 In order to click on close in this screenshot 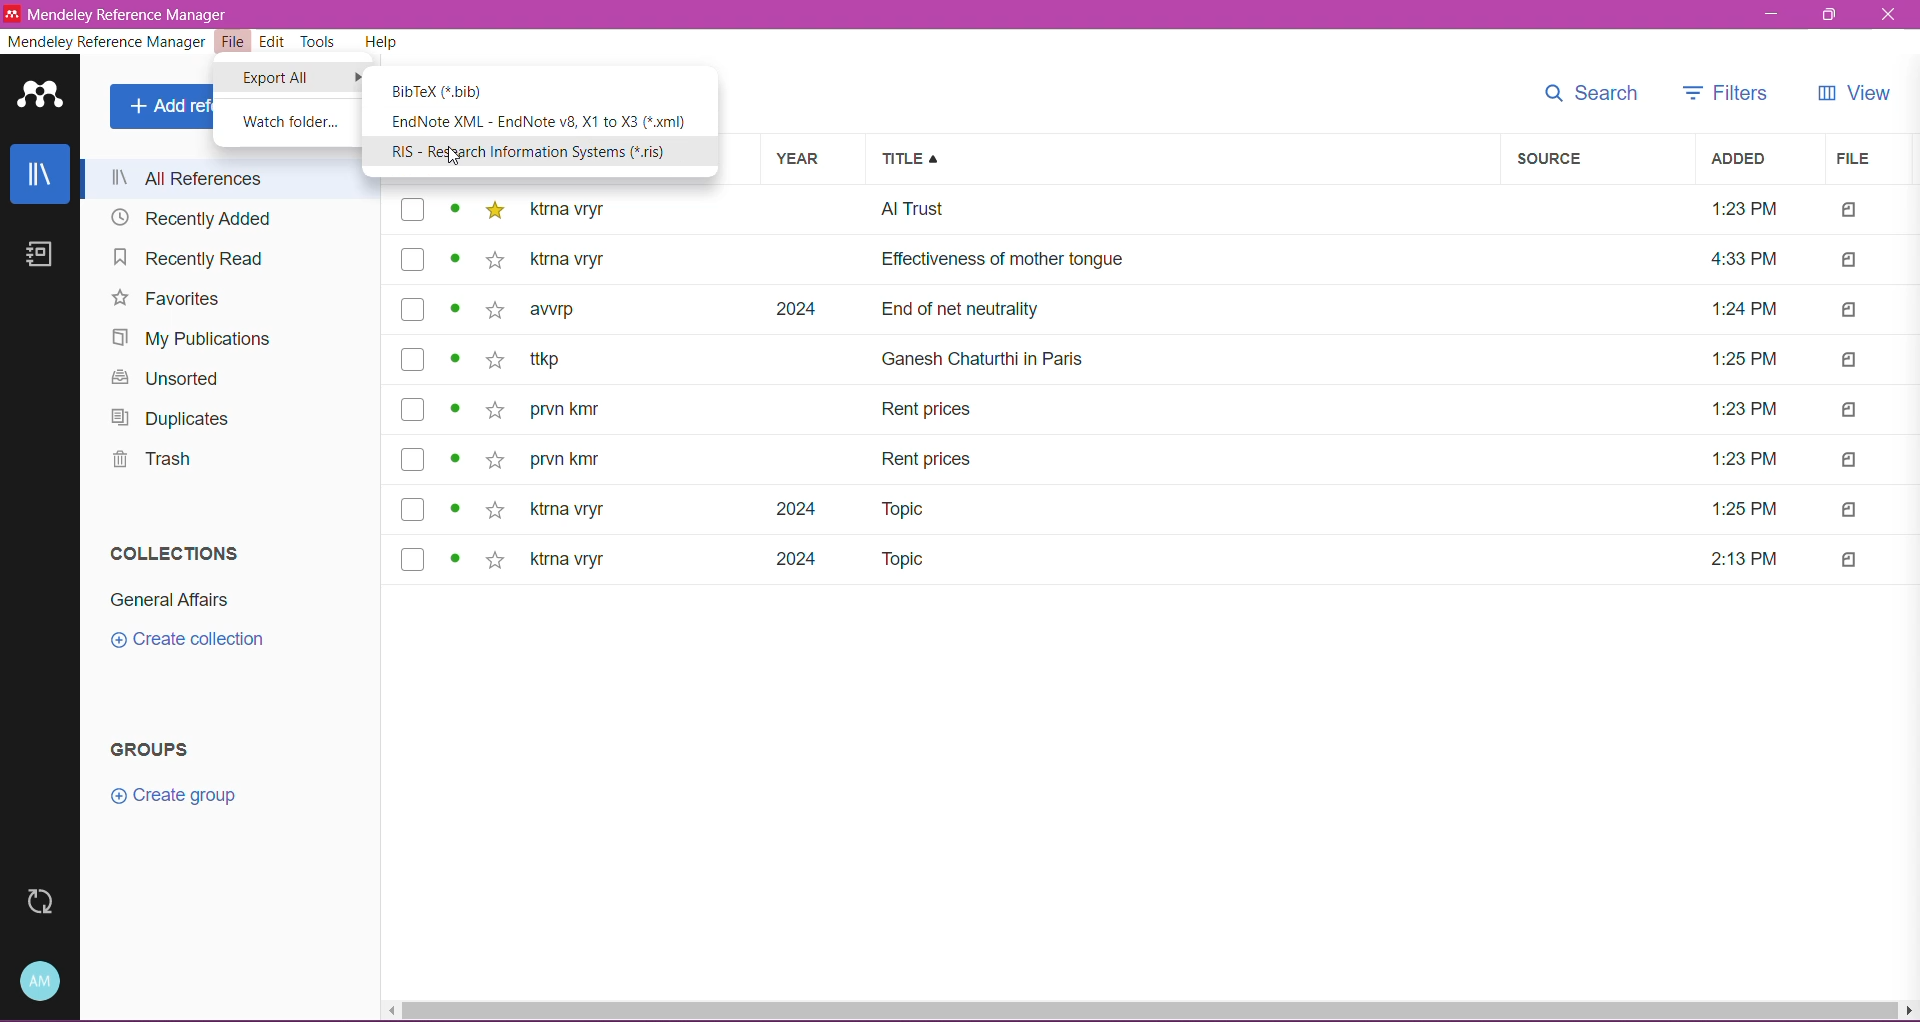, I will do `click(1887, 16)`.